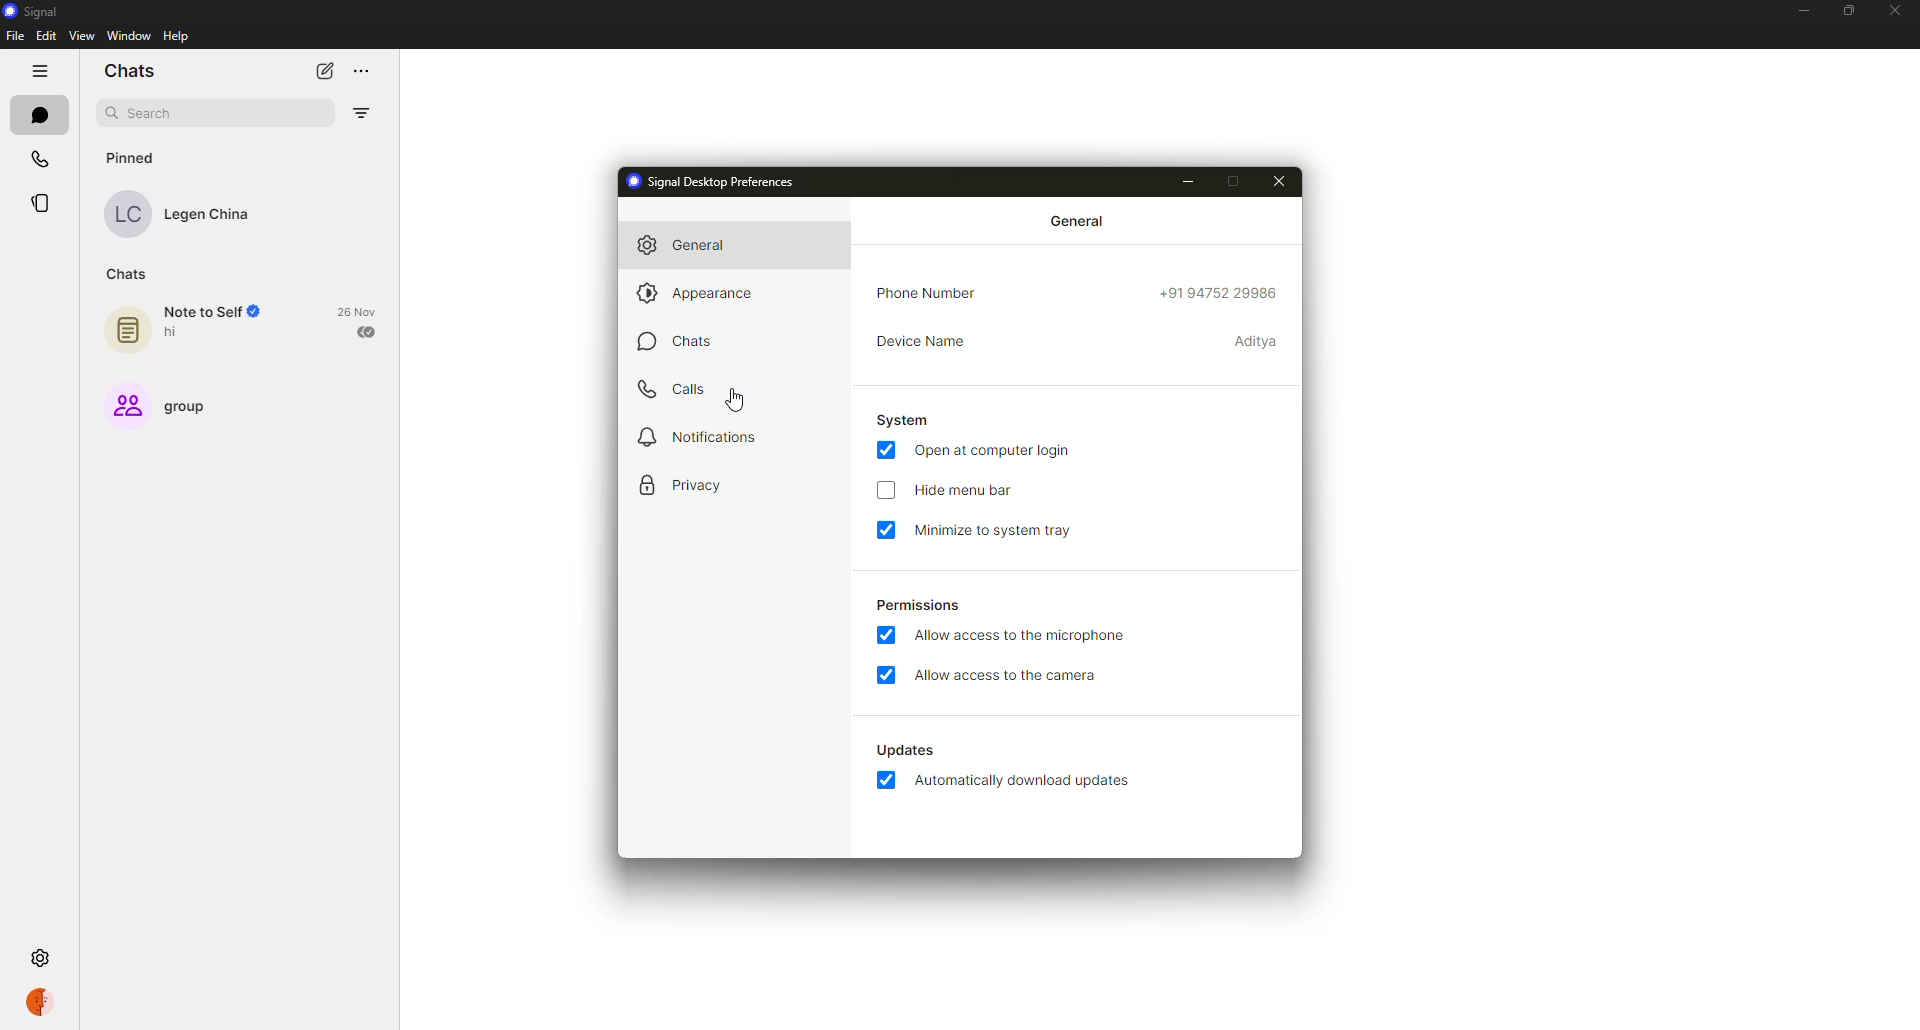 Image resolution: width=1920 pixels, height=1030 pixels. I want to click on note to self, so click(212, 312).